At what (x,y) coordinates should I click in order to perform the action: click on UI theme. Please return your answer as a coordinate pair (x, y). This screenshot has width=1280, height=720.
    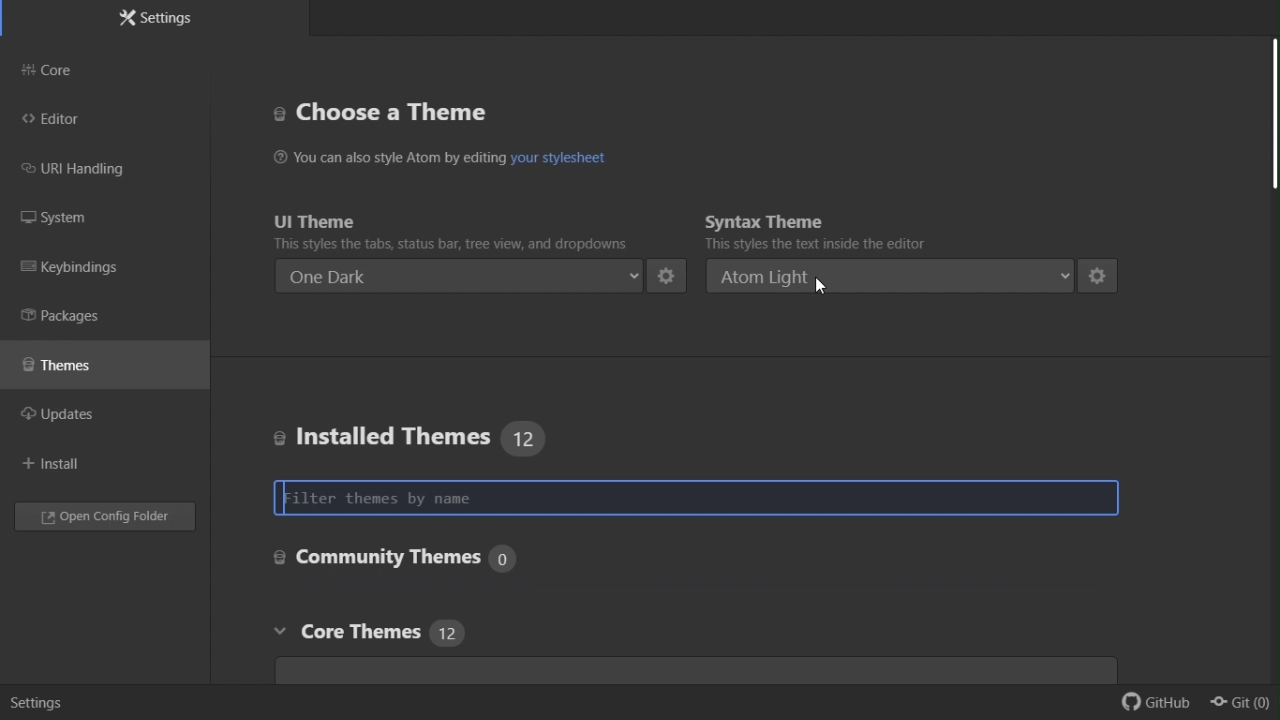
    Looking at the image, I should click on (446, 229).